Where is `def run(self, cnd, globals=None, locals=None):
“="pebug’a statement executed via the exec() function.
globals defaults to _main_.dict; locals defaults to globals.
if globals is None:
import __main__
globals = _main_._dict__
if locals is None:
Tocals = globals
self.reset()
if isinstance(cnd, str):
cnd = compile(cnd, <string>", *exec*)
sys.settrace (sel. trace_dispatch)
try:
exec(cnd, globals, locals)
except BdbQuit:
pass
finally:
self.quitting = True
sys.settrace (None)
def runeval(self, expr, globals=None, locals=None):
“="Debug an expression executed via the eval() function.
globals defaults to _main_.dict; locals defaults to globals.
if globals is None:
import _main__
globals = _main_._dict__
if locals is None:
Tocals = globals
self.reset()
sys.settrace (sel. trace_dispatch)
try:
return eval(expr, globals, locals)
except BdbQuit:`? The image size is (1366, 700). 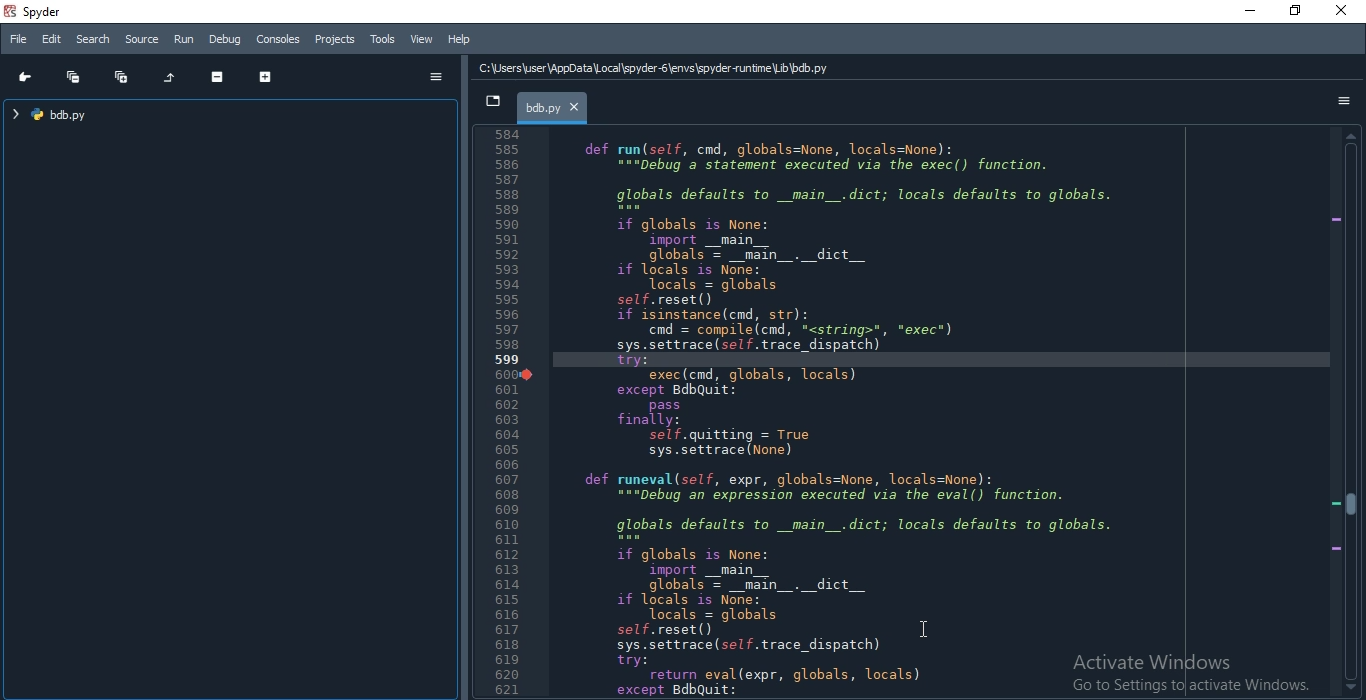
def run(self, cnd, globals=None, locals=None):
“="pebug’a statement executed via the exec() function.
globals defaults to _main_.dict; locals defaults to globals.
if globals is None:
import __main__
globals = _main_._dict__
if locals is None:
Tocals = globals
self.reset()
if isinstance(cnd, str):
cnd = compile(cnd, <string>", *exec*)
sys.settrace (sel. trace_dispatch)
try:
exec(cnd, globals, locals)
except BdbQuit:
pass
finally:
self.quitting = True
sys.settrace (None)
def runeval(self, expr, globals=None, locals=None):
“="Debug an expression executed via the eval() function.
globals defaults to _main_.dict; locals defaults to globals.
if globals is None:
import _main__
globals = _main_._dict__
if locals is None:
Tocals = globals
self.reset()
sys.settrace (sel. trace_dispatch)
try:
return eval(expr, globals, locals)
except BdbQuit: is located at coordinates (856, 415).